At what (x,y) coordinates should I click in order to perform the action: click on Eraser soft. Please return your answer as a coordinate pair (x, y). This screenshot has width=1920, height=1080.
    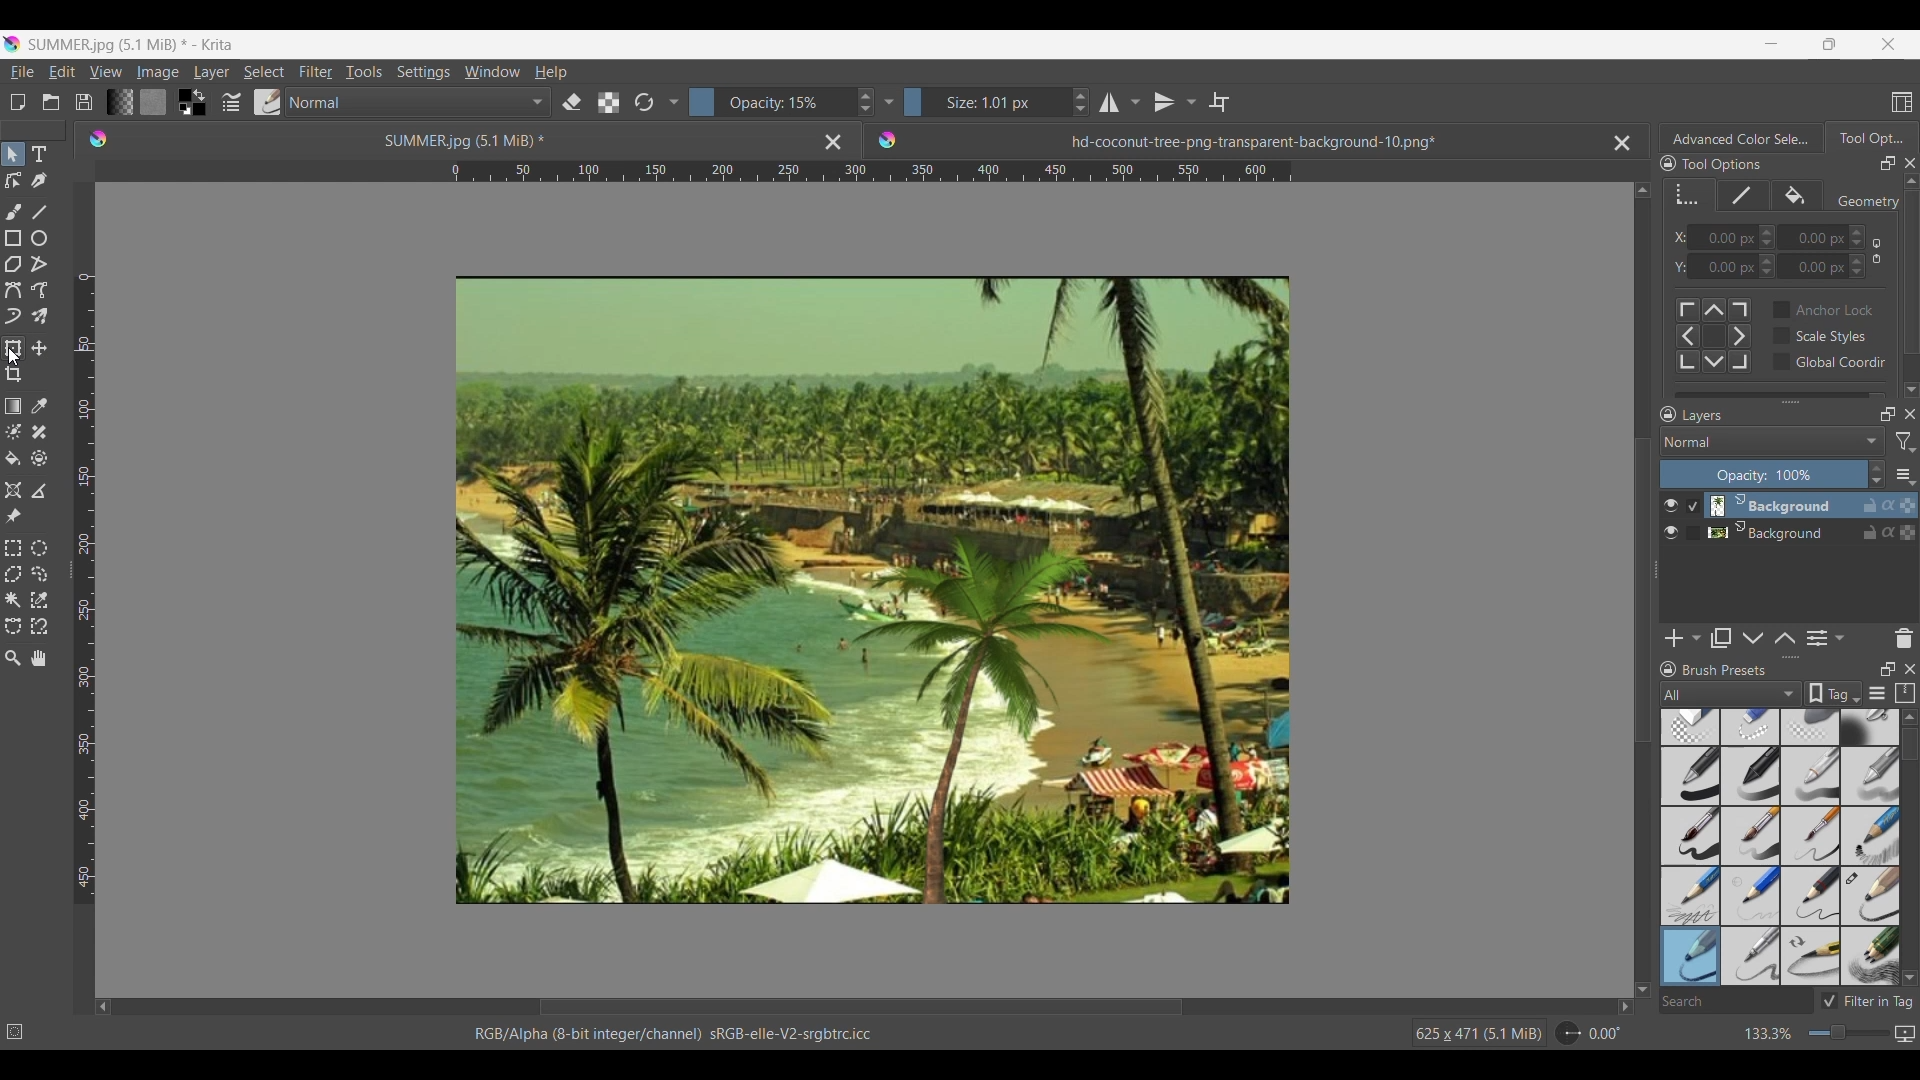
    Looking at the image, I should click on (1813, 726).